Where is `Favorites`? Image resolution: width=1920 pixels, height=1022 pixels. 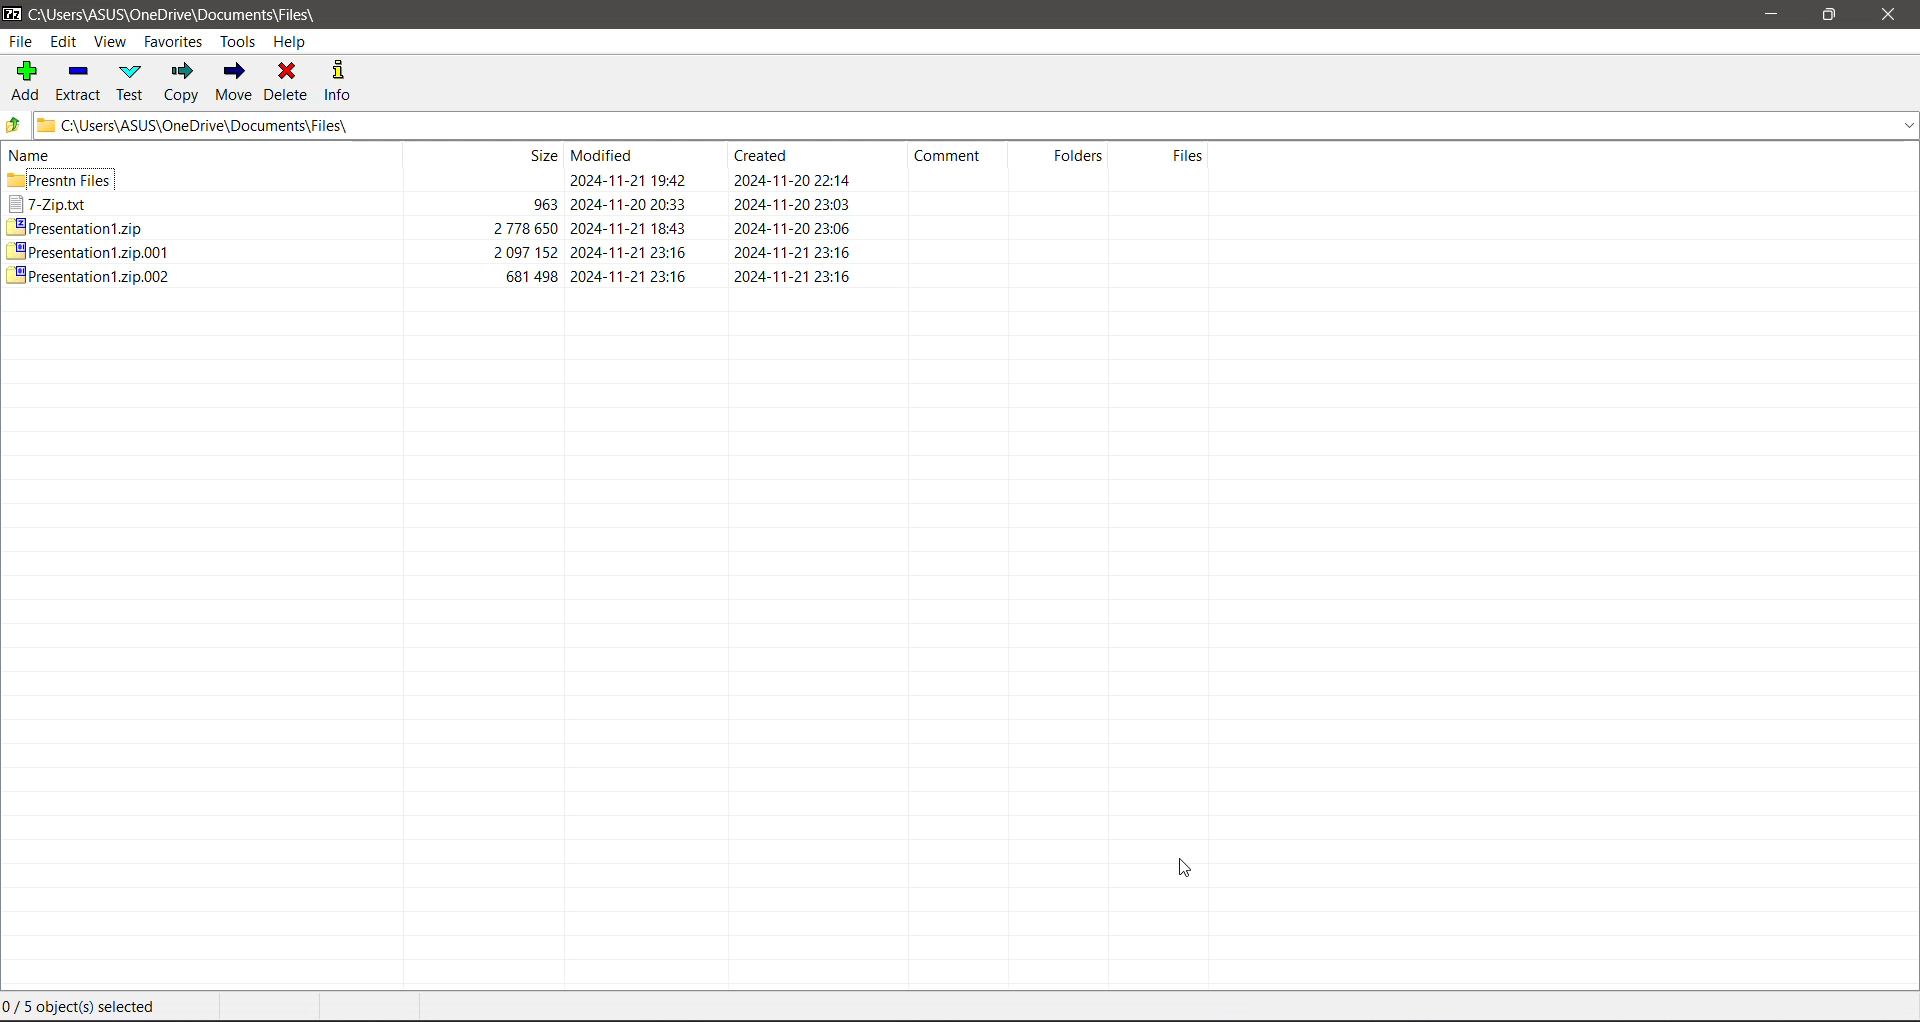 Favorites is located at coordinates (173, 42).